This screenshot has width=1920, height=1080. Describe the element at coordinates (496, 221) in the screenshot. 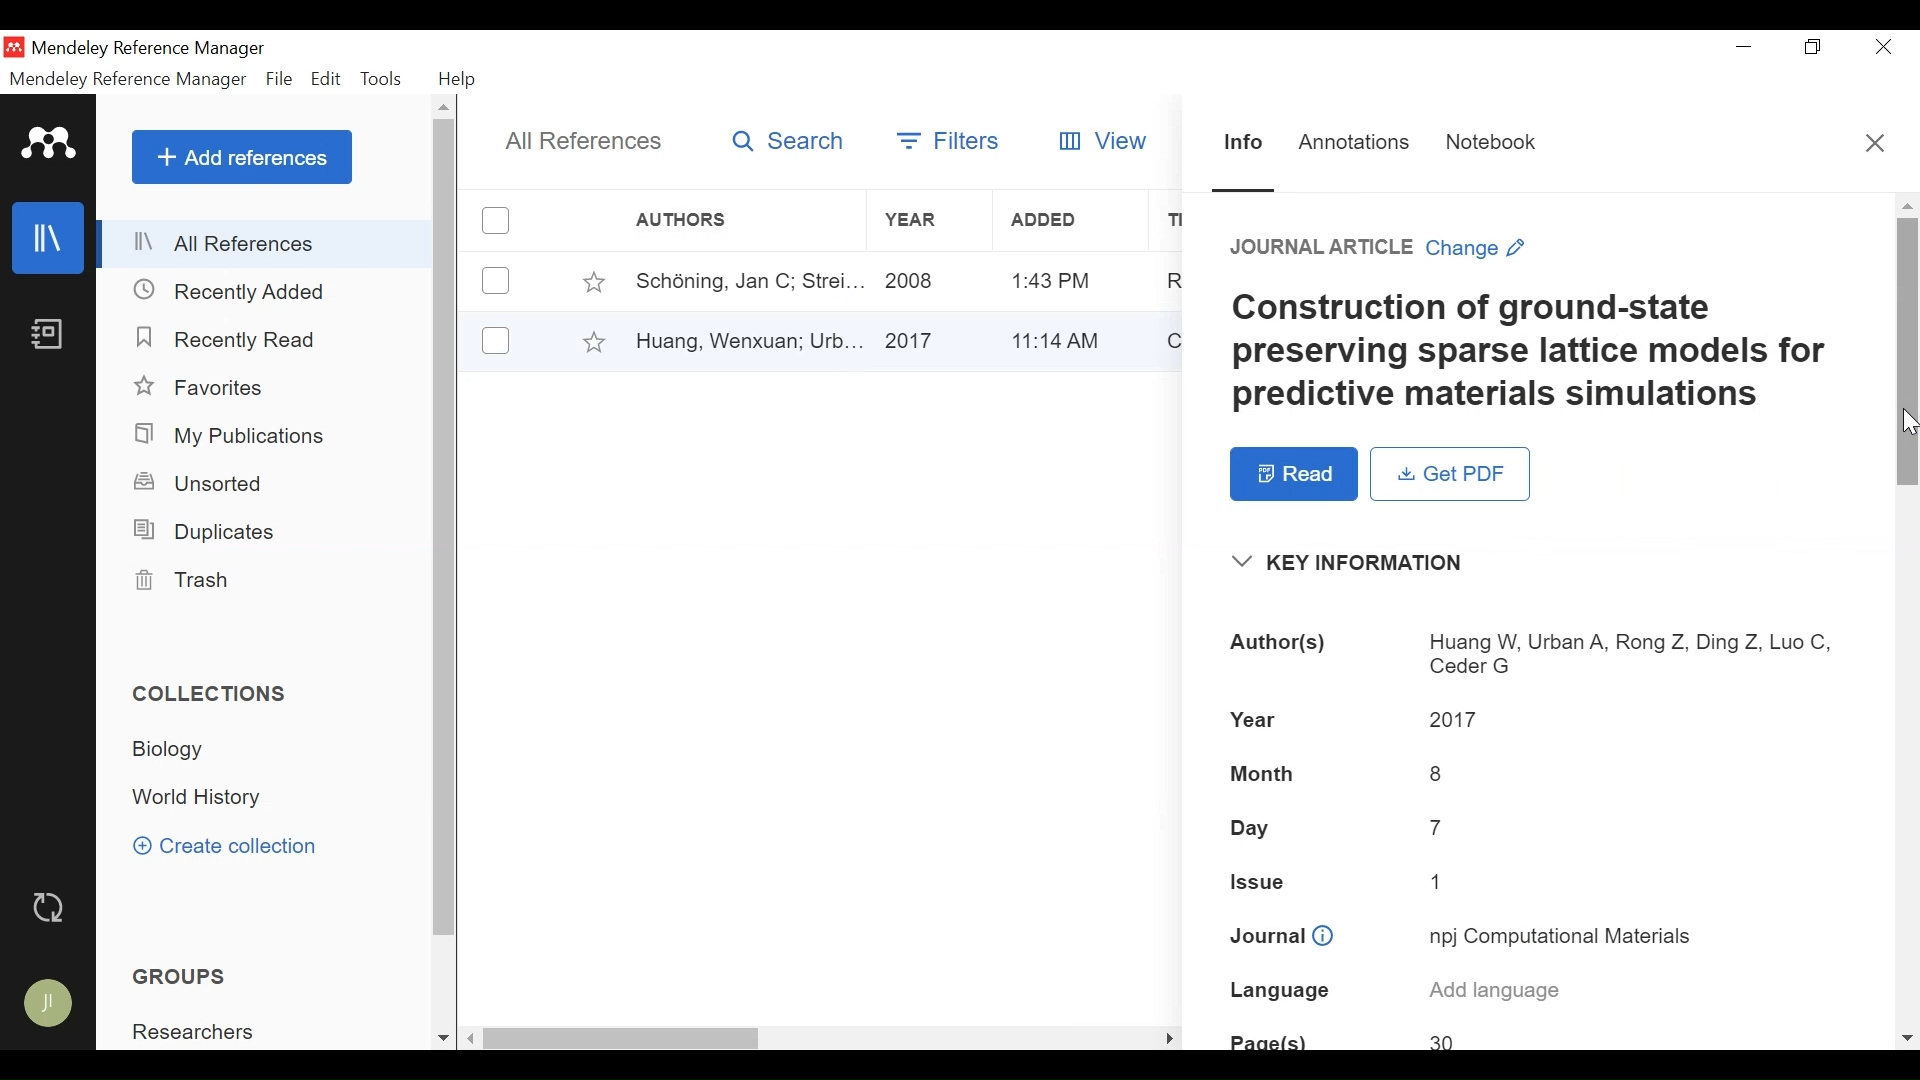

I see `(un)select all` at that location.